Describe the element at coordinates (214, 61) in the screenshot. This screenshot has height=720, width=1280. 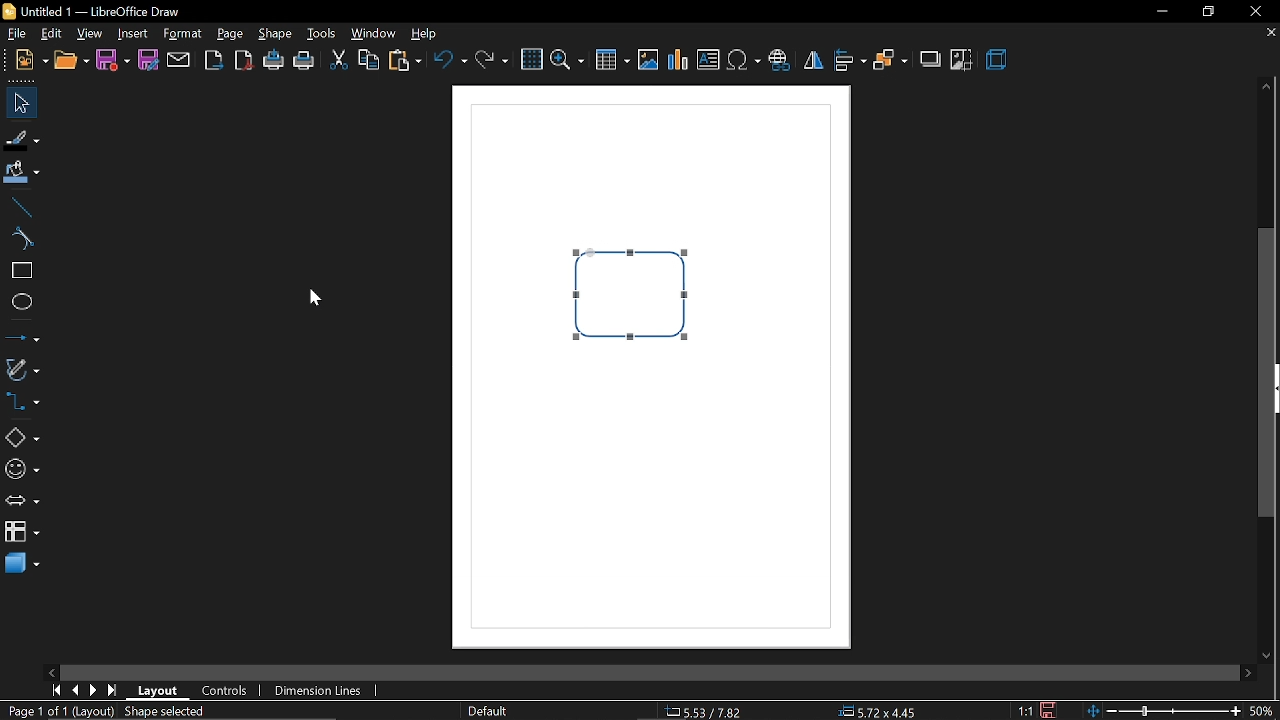
I see `export` at that location.